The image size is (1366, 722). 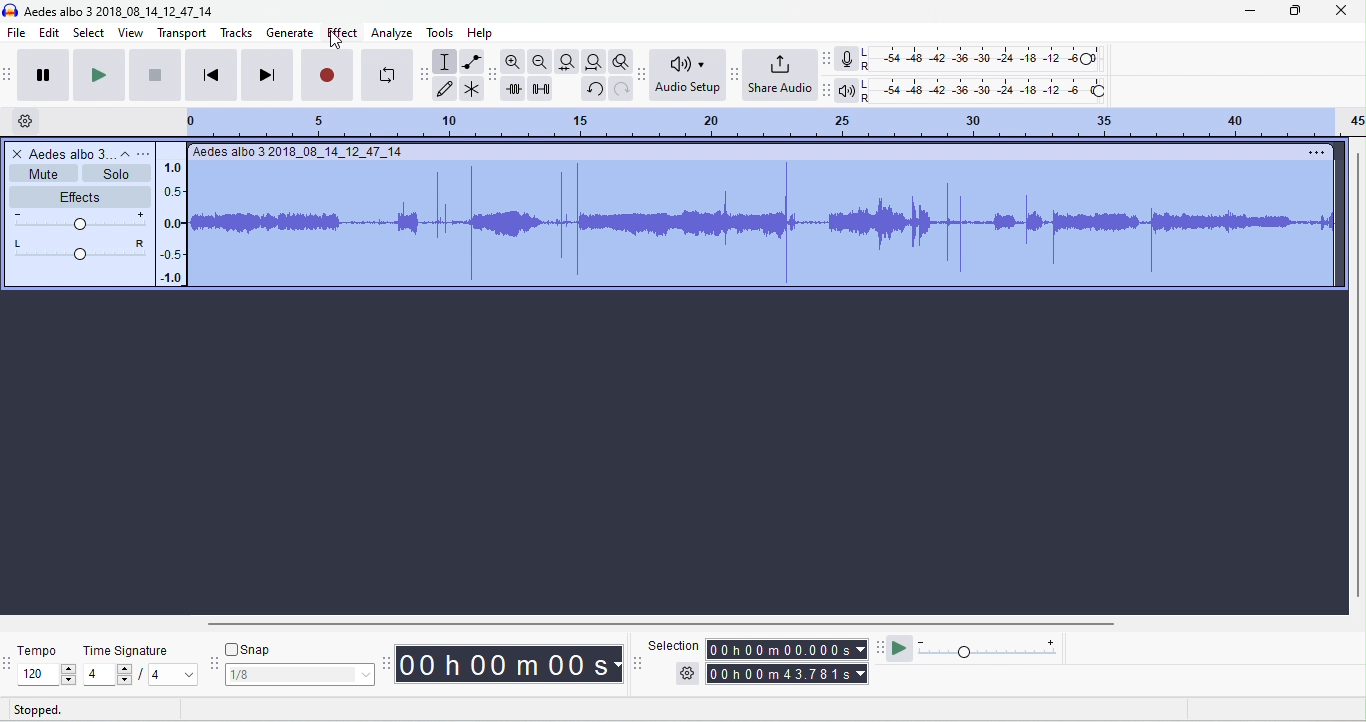 What do you see at coordinates (1249, 11) in the screenshot?
I see `minimize` at bounding box center [1249, 11].